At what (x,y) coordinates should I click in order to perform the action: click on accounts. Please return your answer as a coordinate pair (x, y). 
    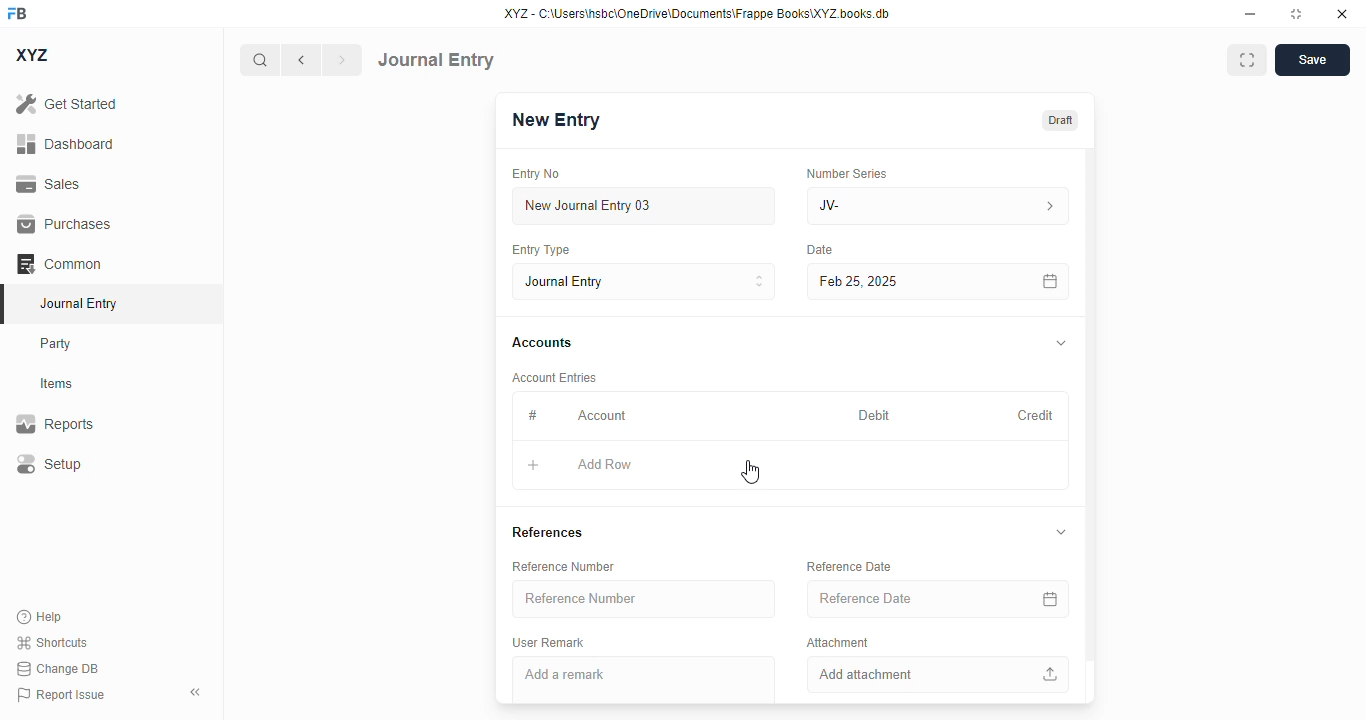
    Looking at the image, I should click on (542, 343).